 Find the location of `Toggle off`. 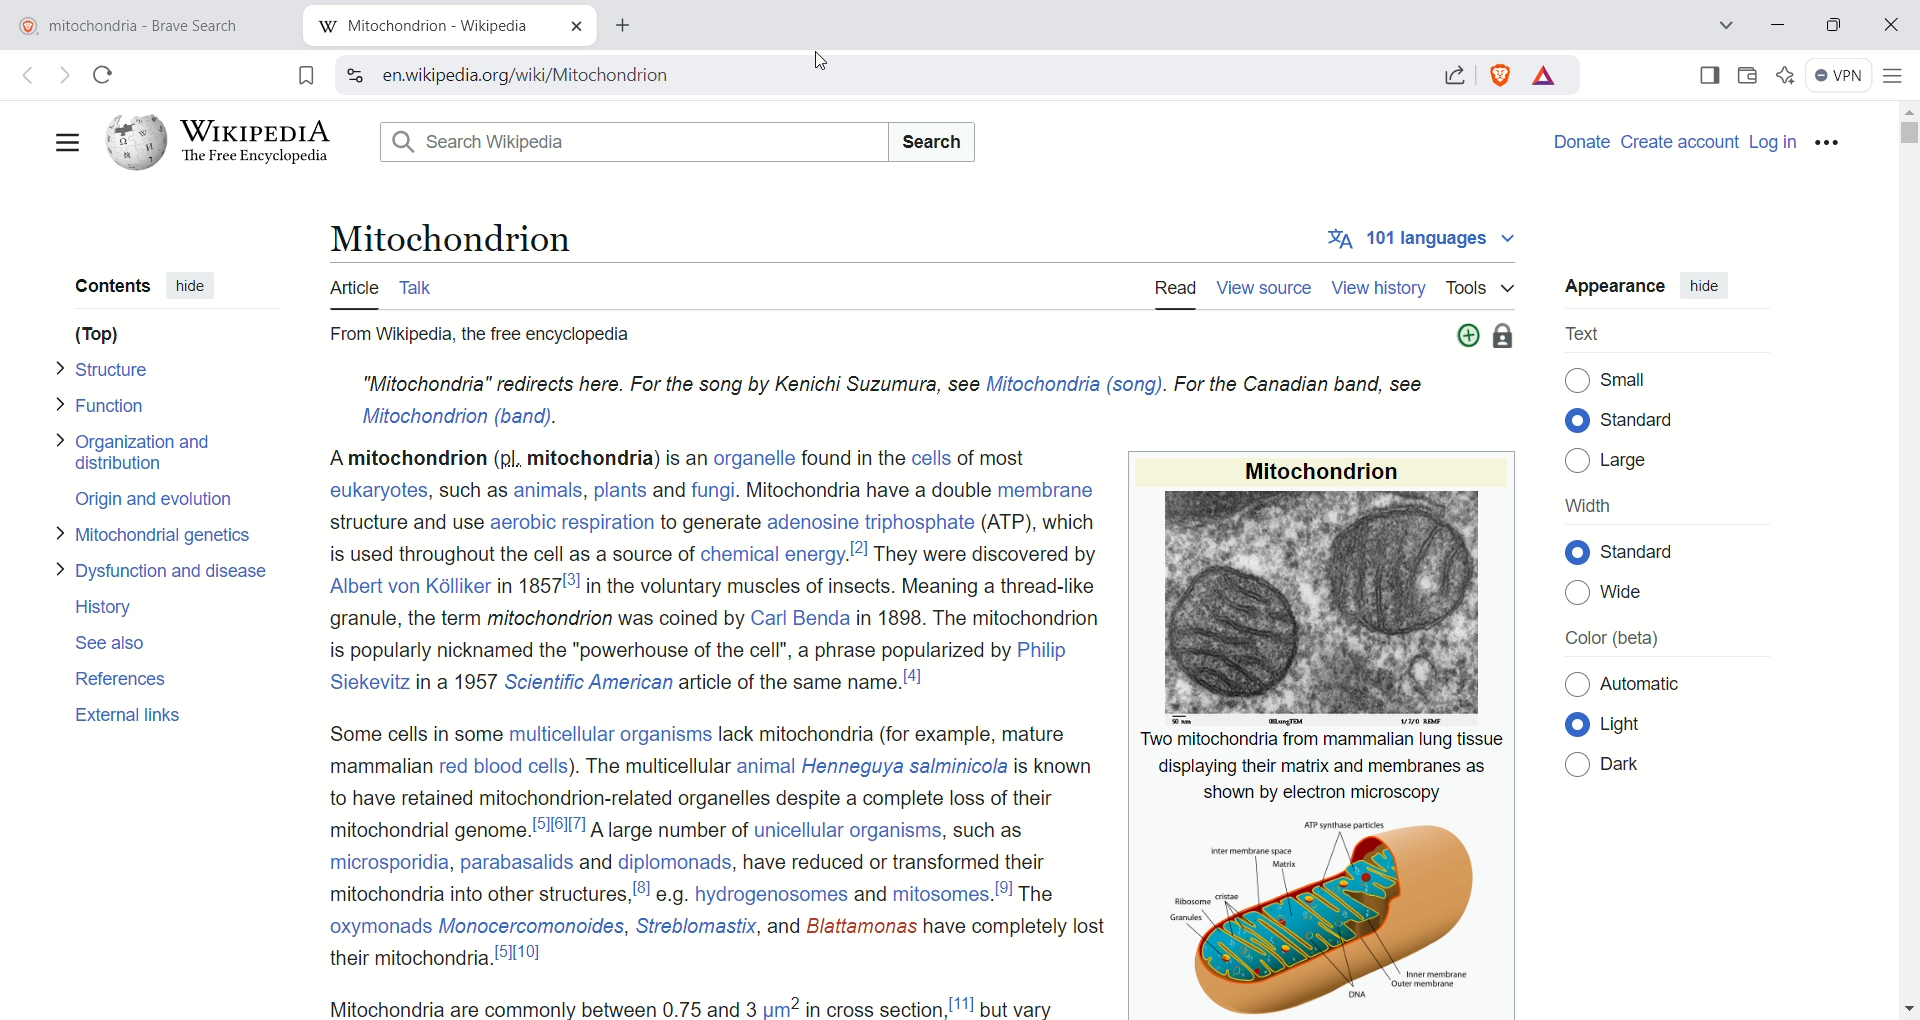

Toggle off is located at coordinates (1576, 764).